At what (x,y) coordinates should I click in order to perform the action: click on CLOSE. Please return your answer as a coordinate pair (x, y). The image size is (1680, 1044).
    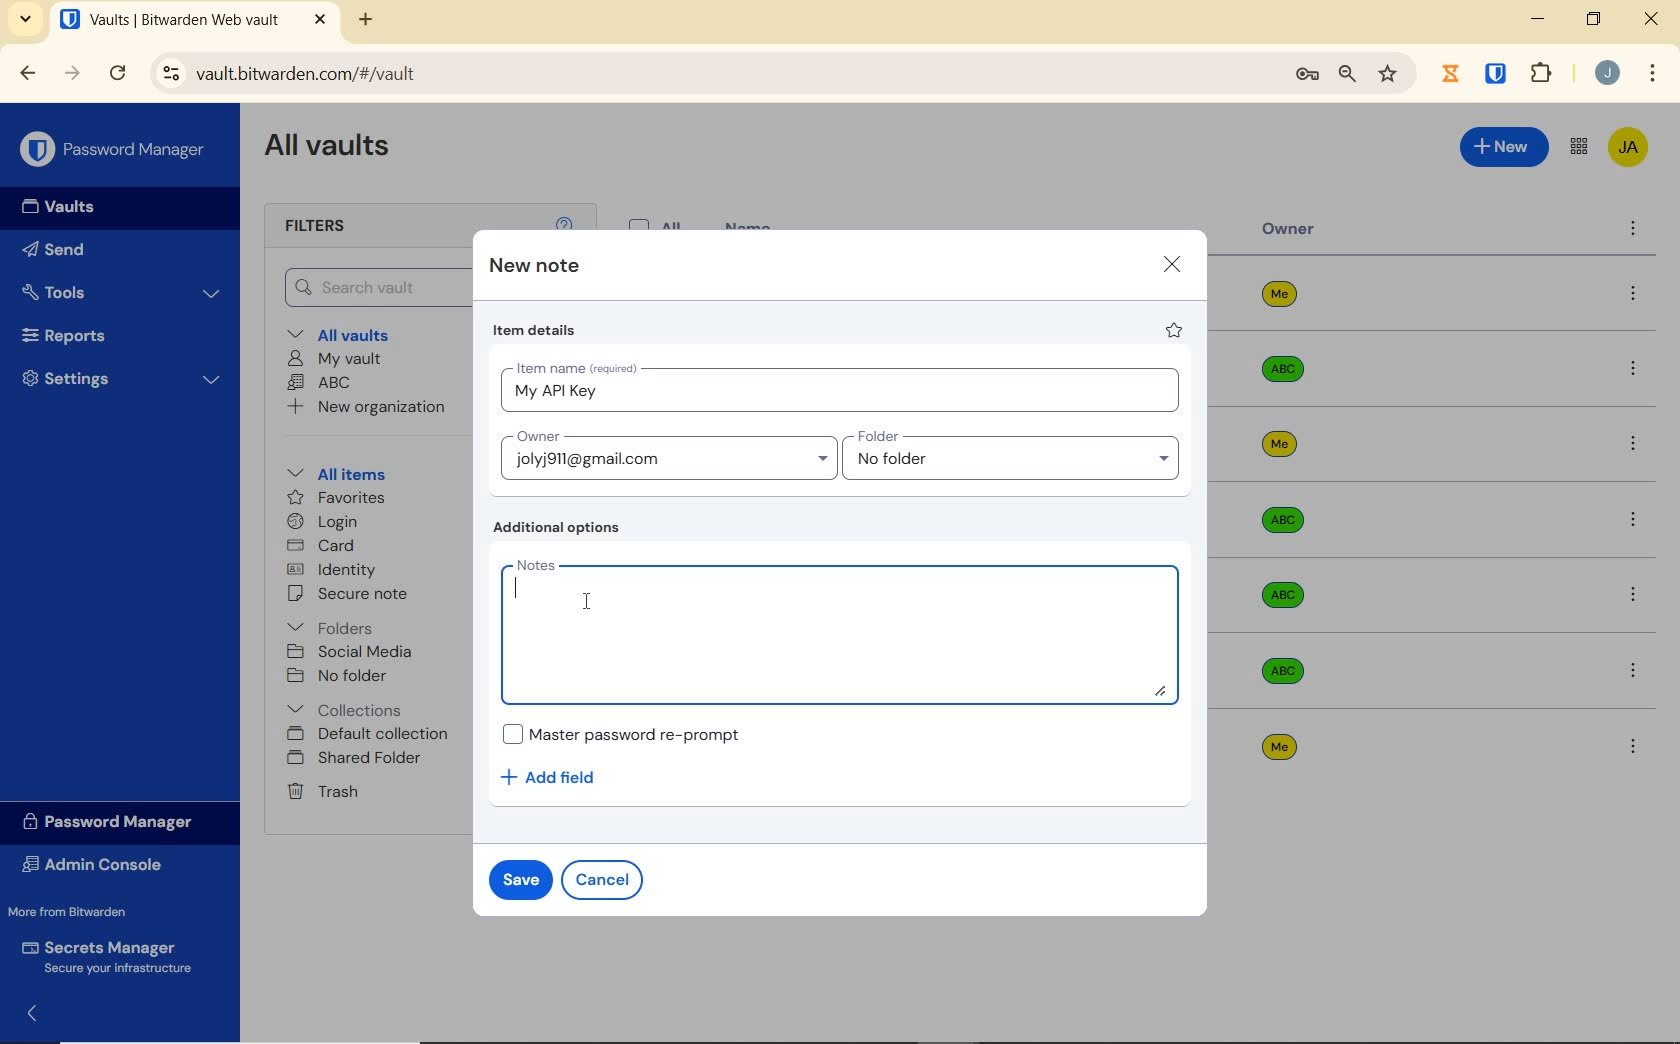
    Looking at the image, I should click on (1653, 24).